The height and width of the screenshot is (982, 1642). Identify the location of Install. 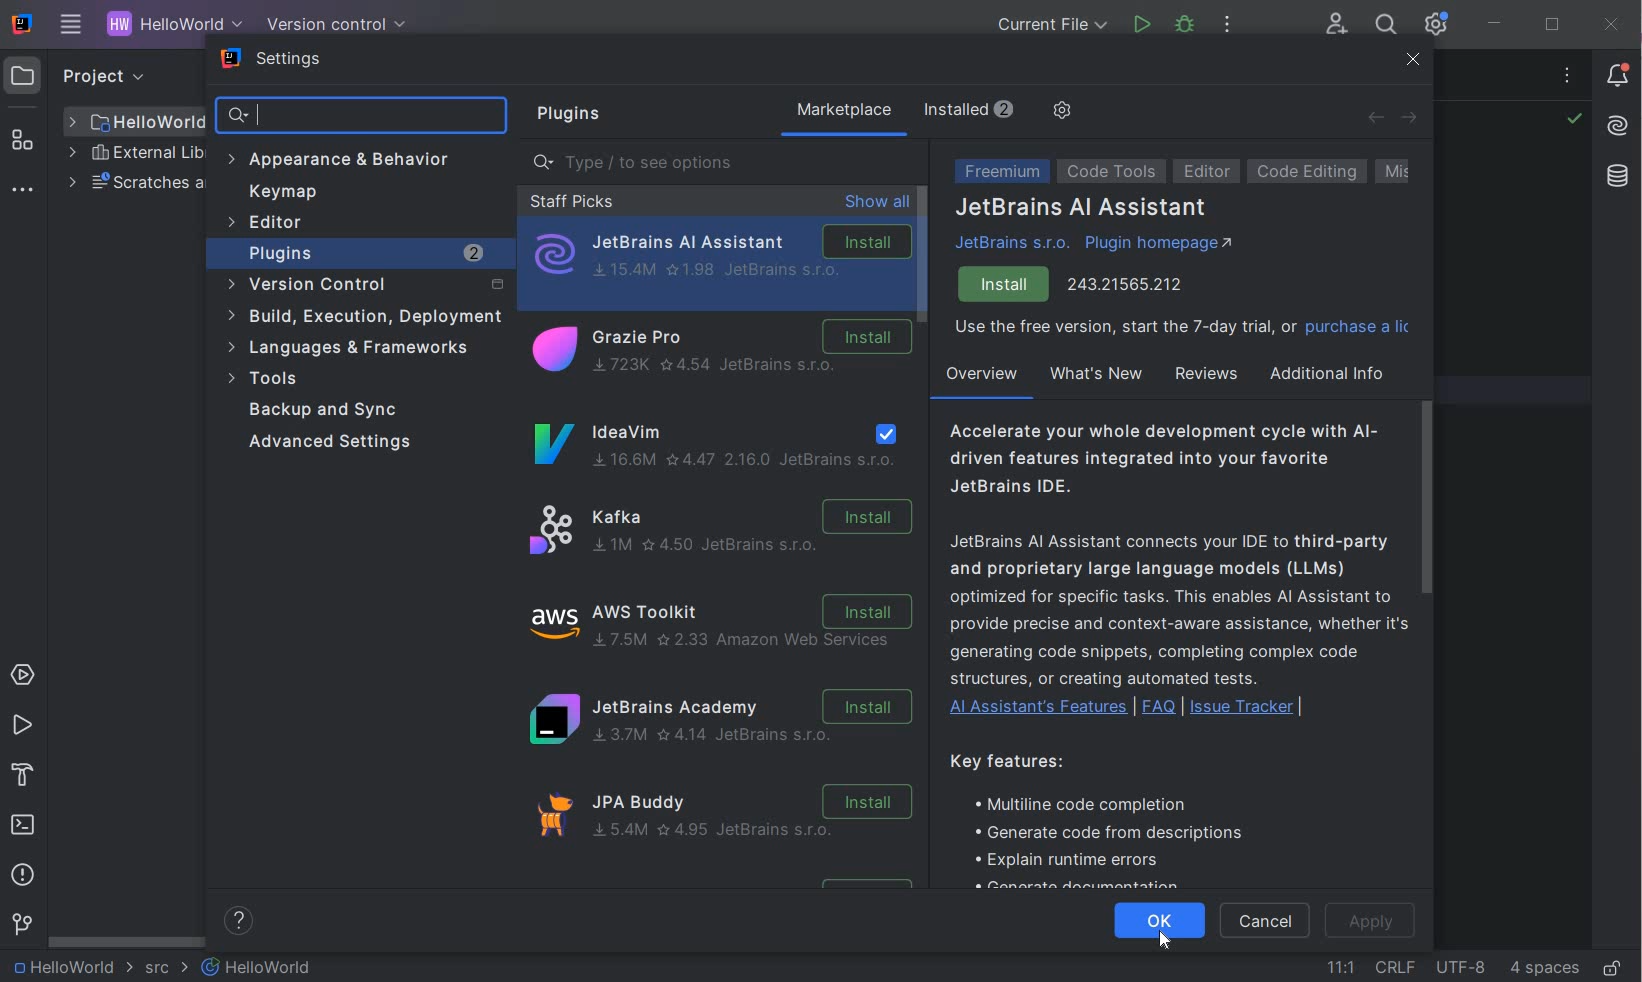
(1005, 285).